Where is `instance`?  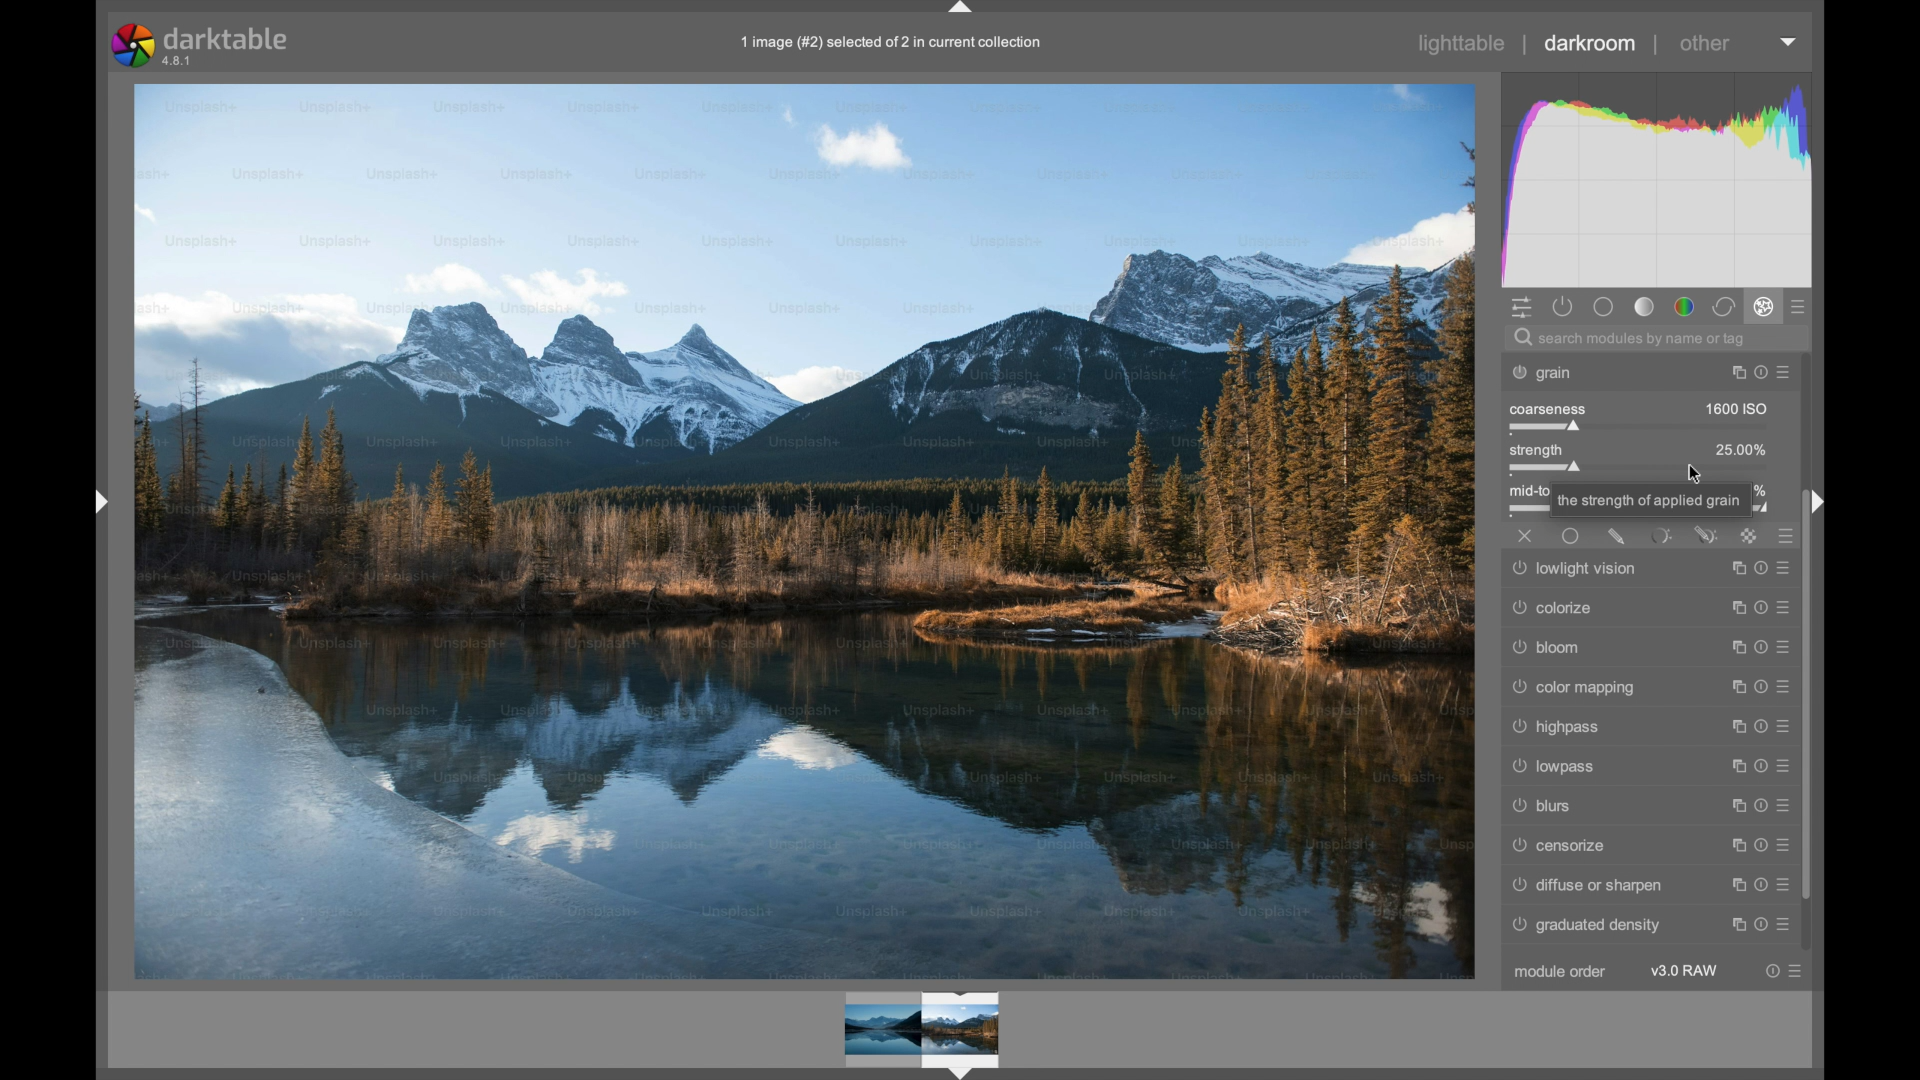 instance is located at coordinates (1732, 647).